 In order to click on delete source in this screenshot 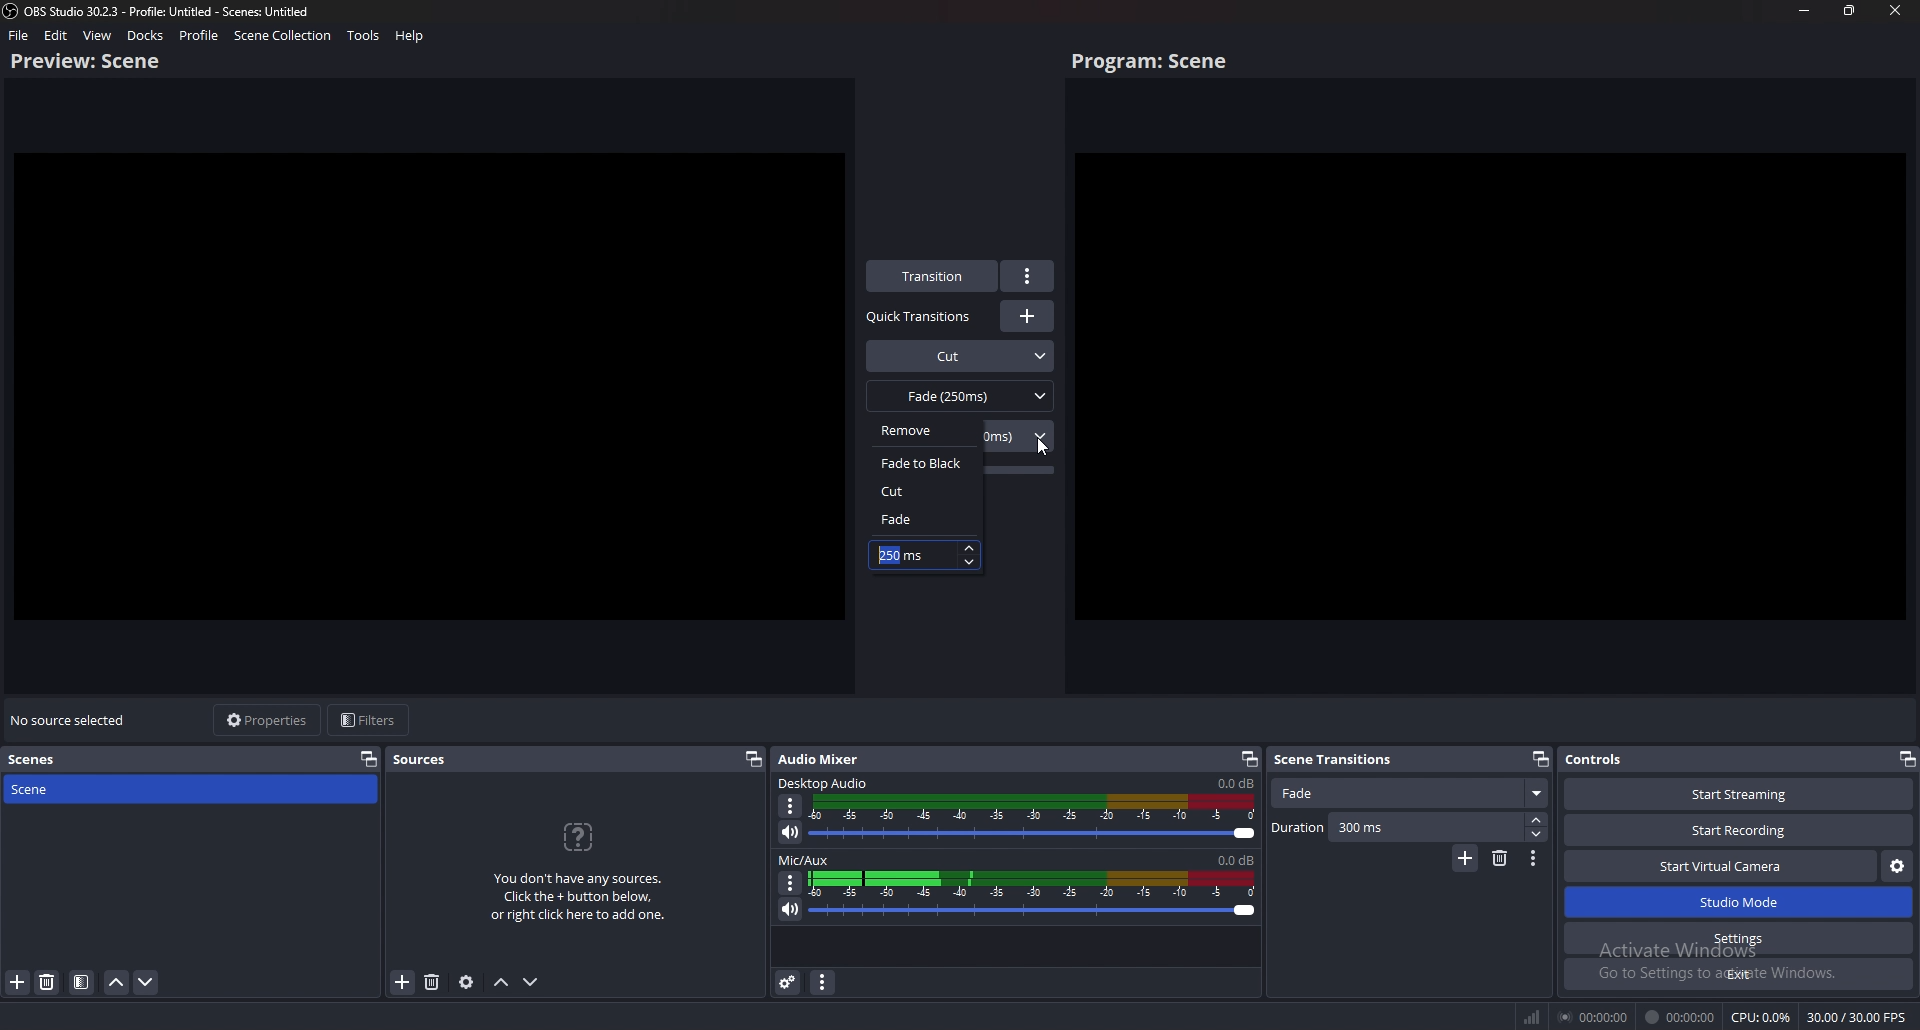, I will do `click(47, 983)`.